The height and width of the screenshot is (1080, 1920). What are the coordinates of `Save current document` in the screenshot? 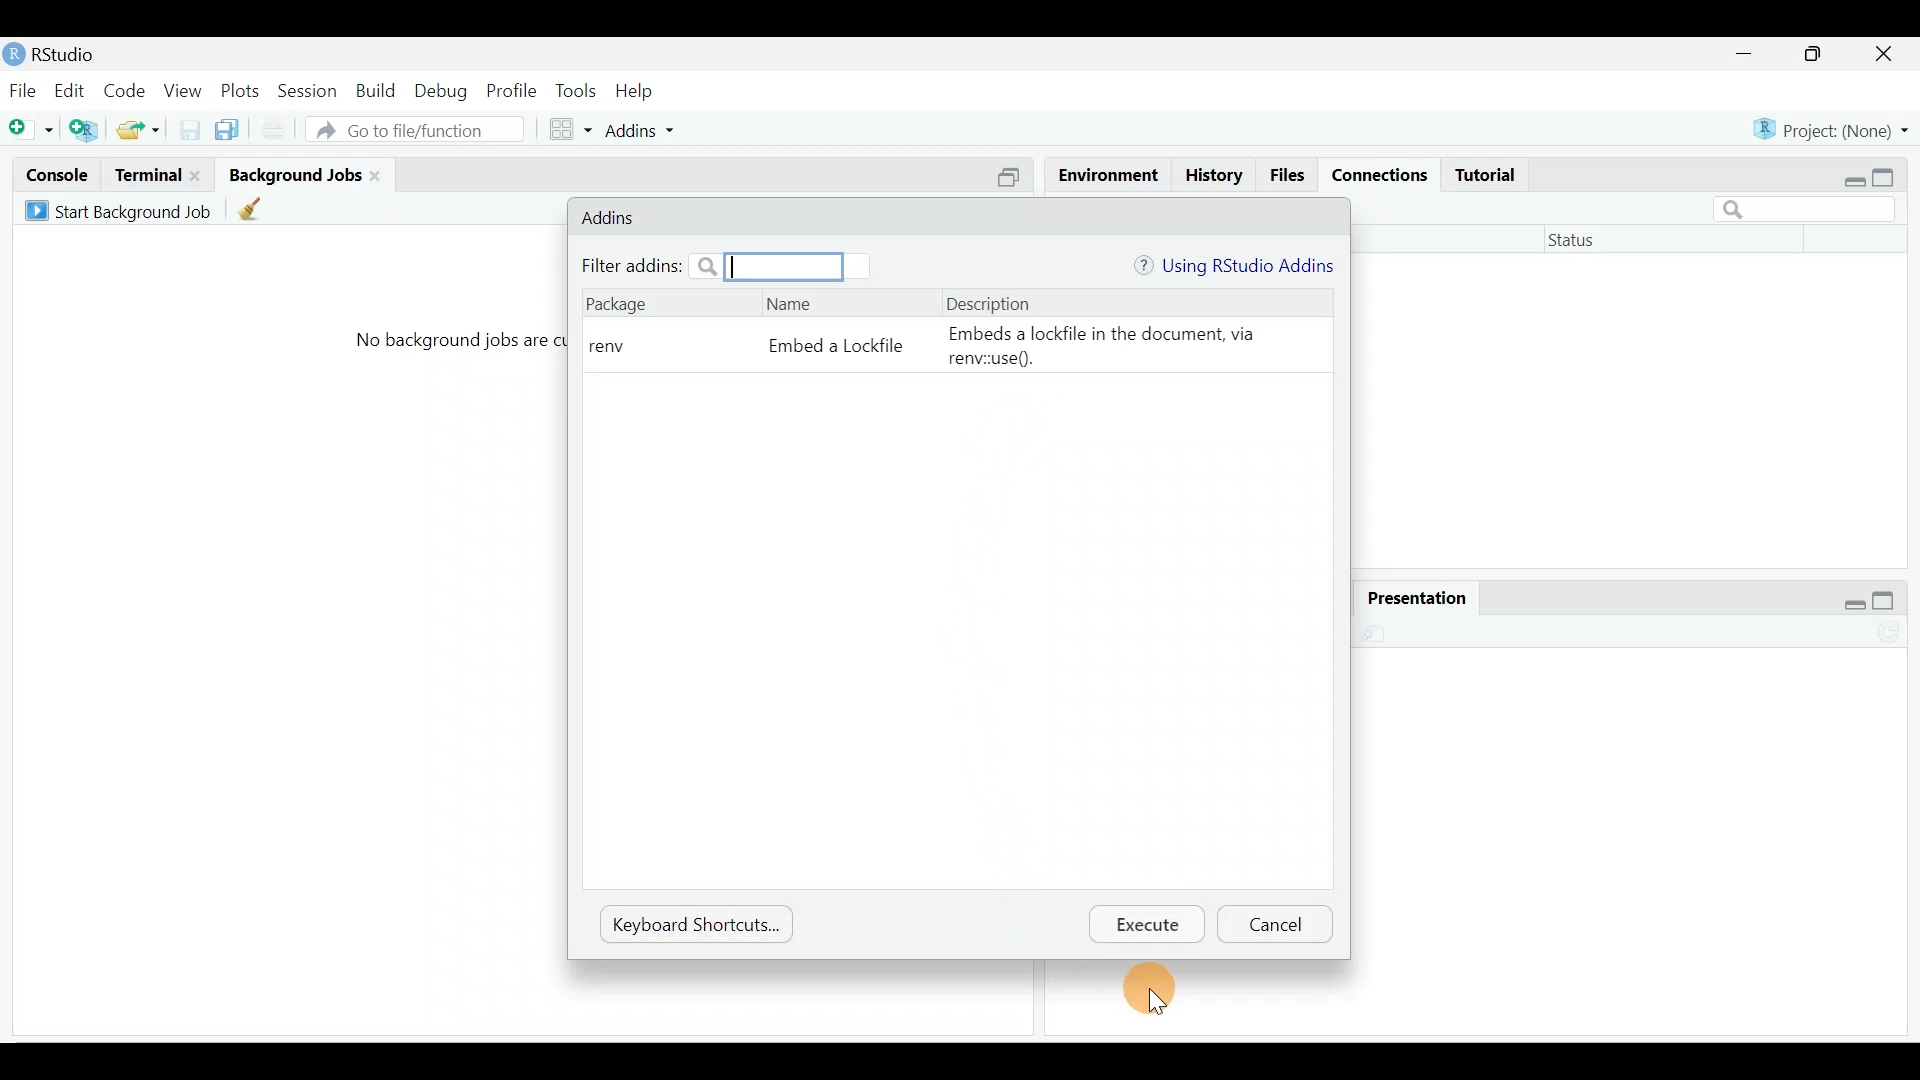 It's located at (185, 132).